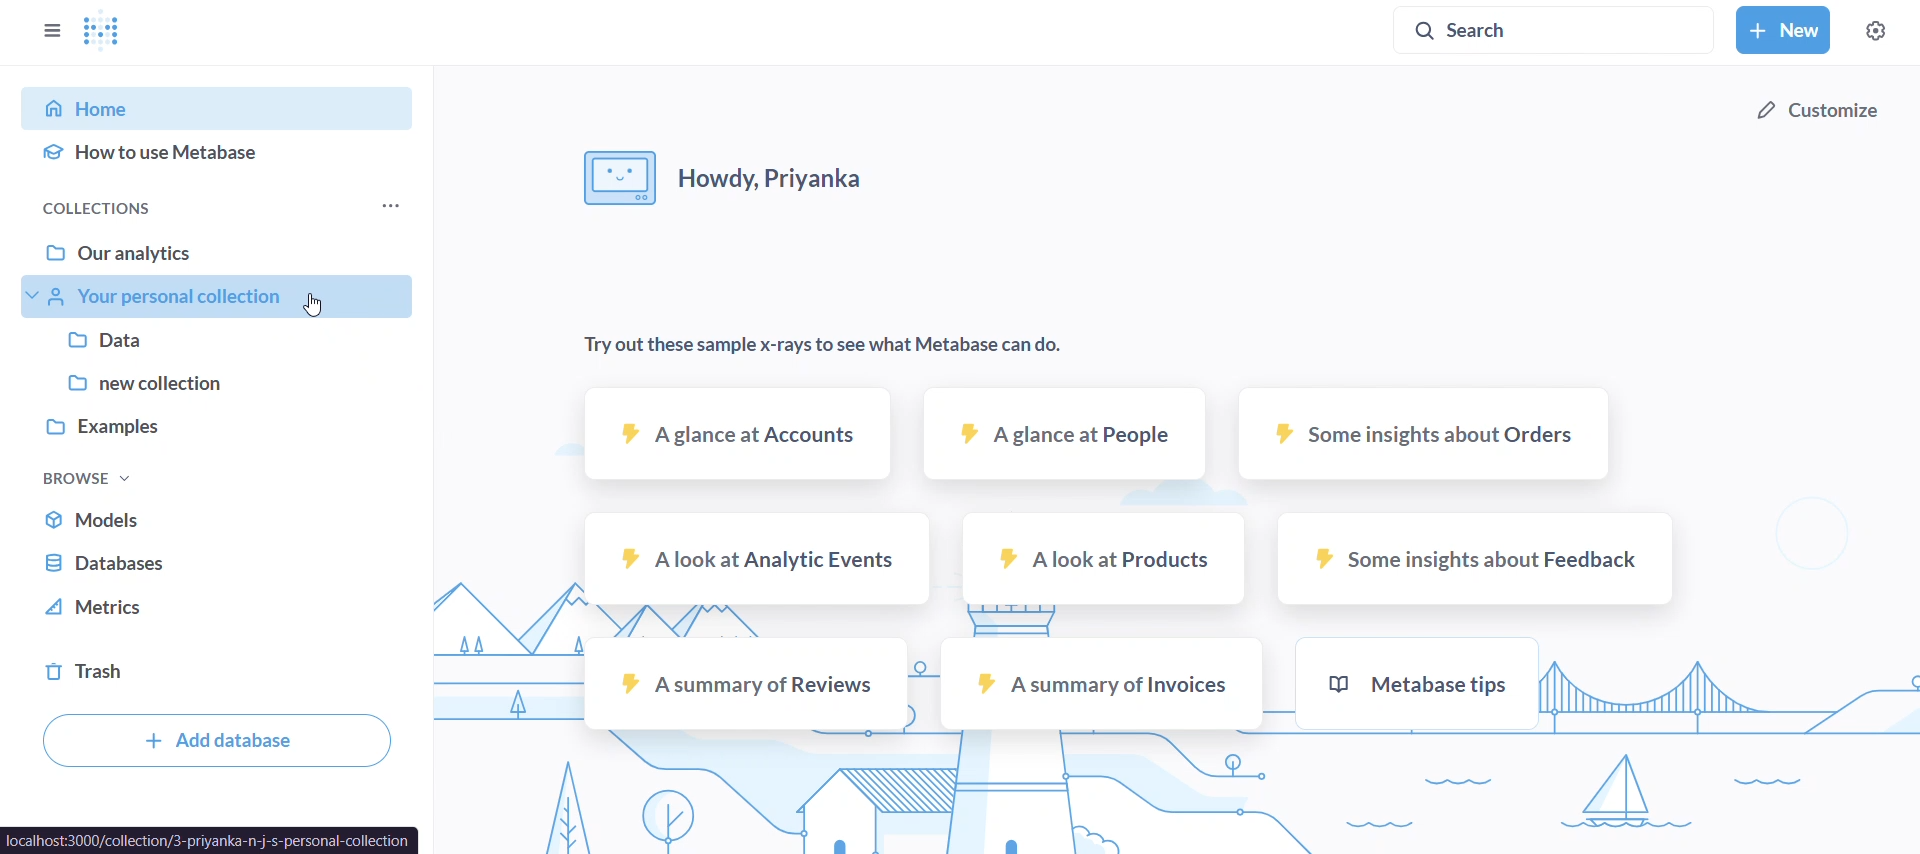  Describe the element at coordinates (1560, 29) in the screenshot. I see `search` at that location.